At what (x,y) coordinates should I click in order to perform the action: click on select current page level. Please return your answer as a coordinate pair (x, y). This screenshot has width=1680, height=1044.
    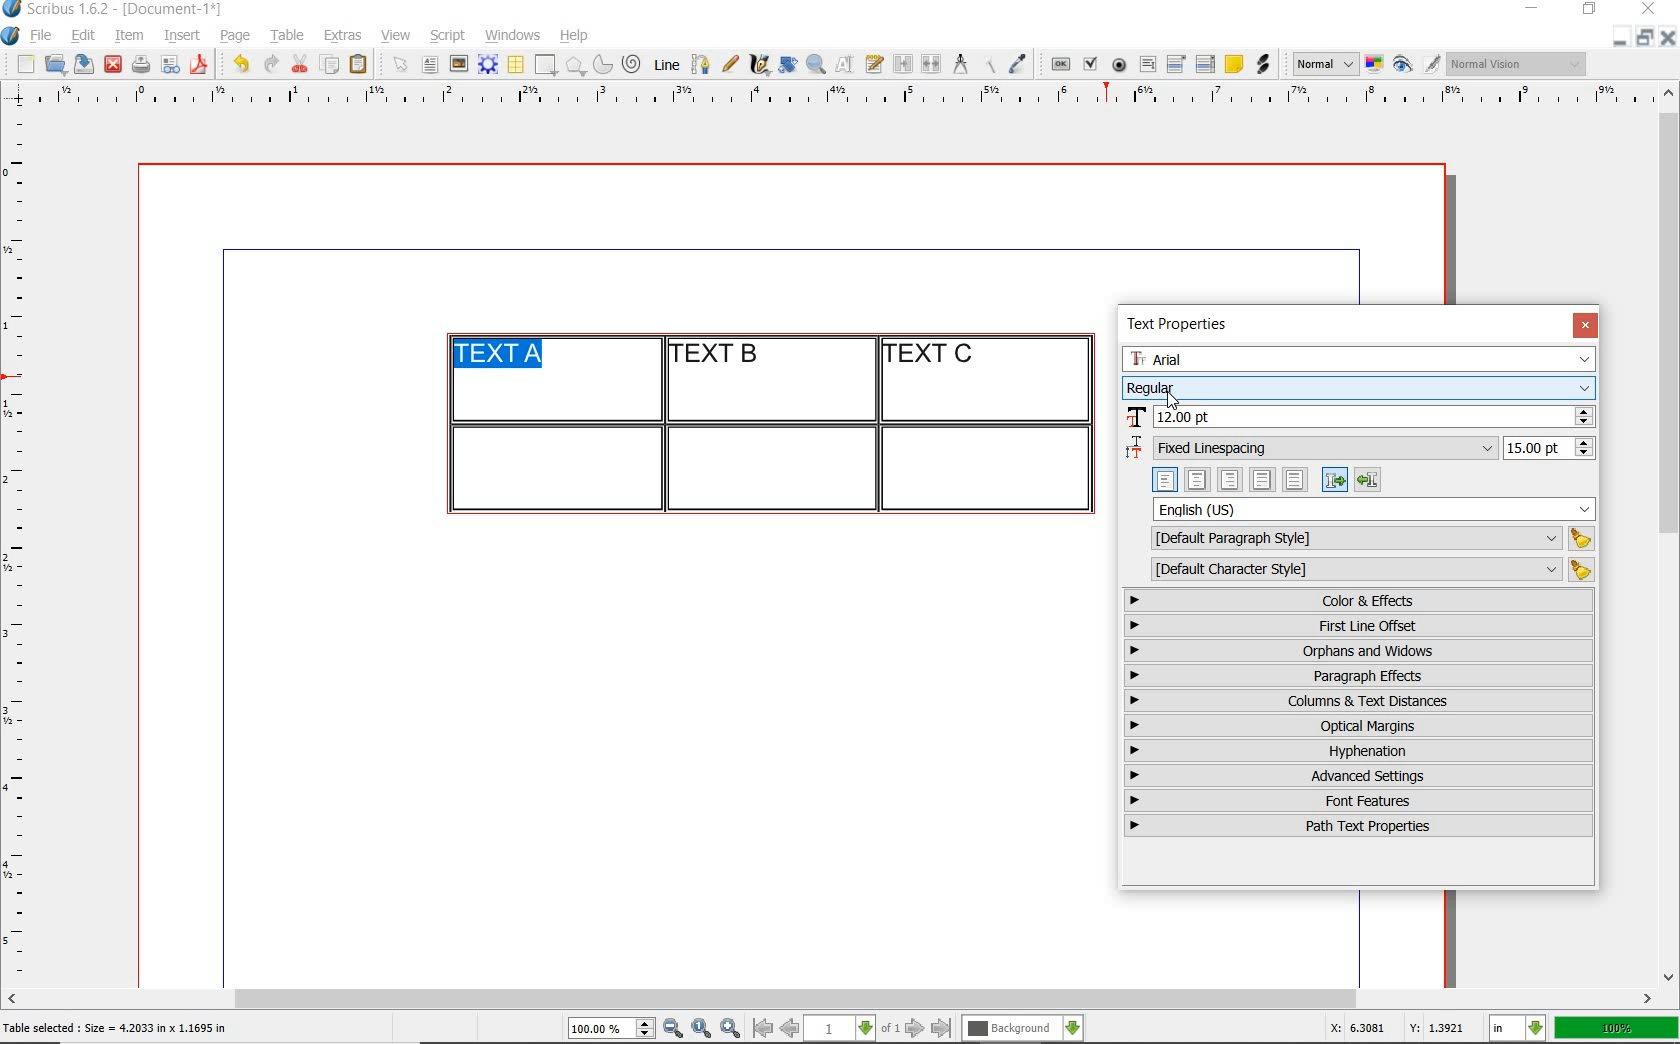
    Looking at the image, I should click on (852, 1028).